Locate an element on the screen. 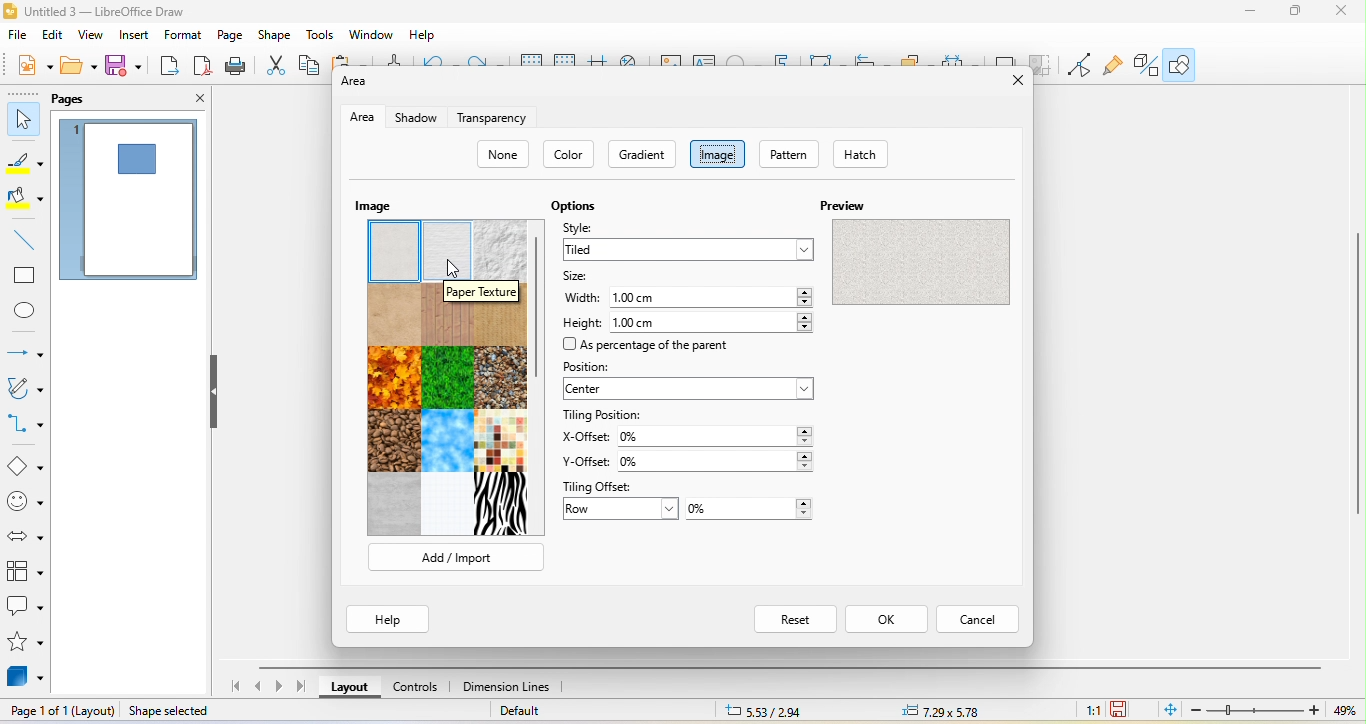 The width and height of the screenshot is (1366, 724). image is located at coordinates (672, 62).